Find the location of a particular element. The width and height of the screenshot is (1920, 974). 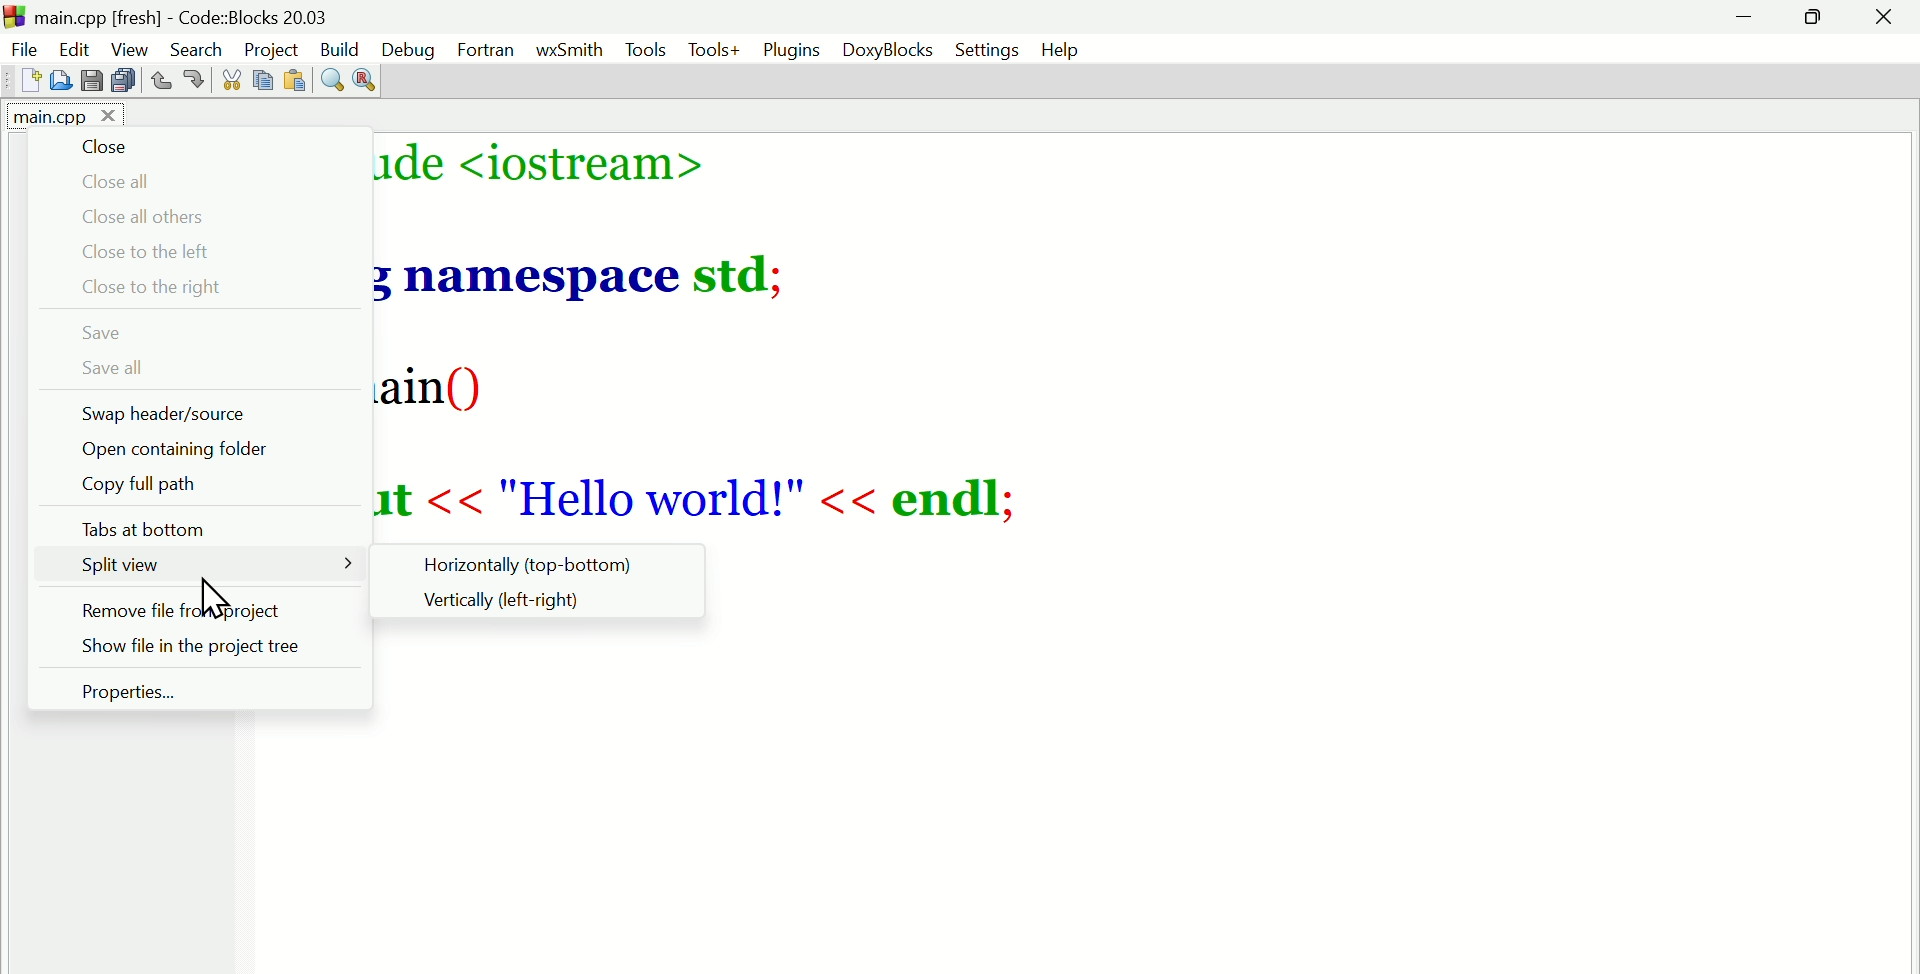

Close is located at coordinates (1885, 21).